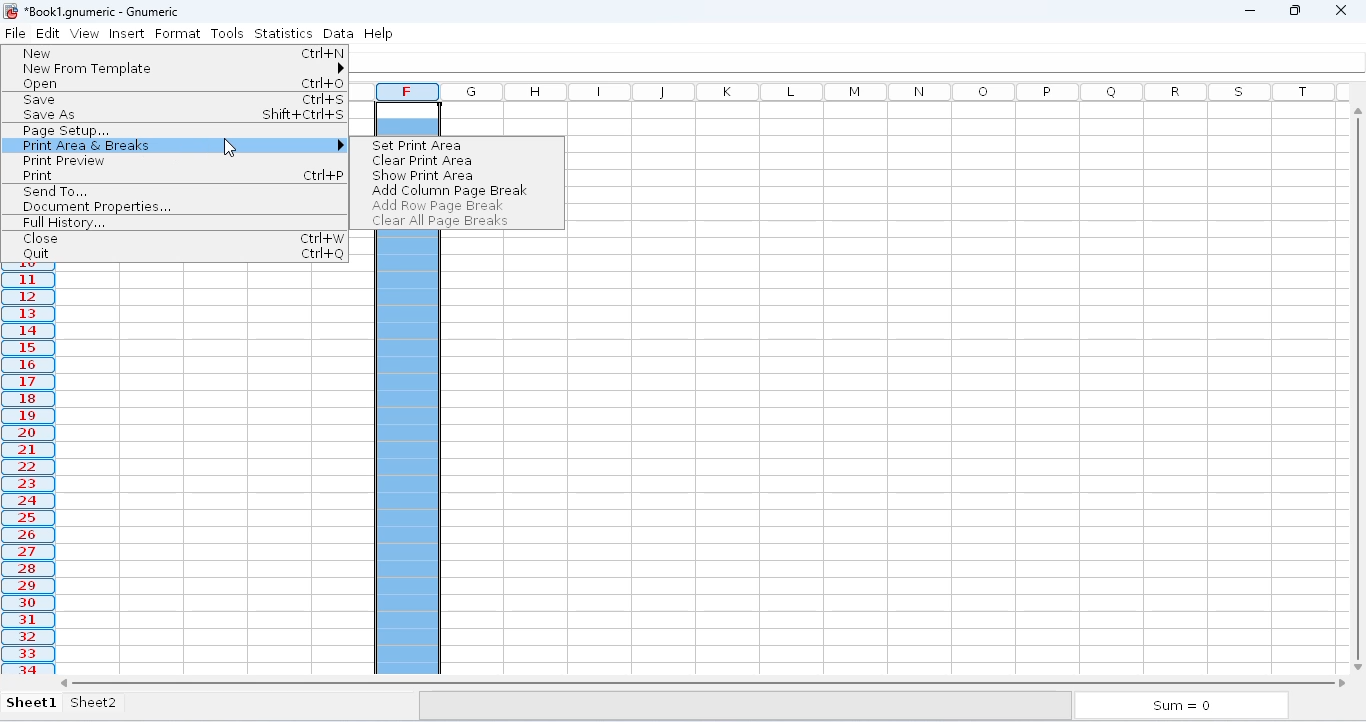 The height and width of the screenshot is (722, 1366). Describe the element at coordinates (323, 100) in the screenshot. I see `shortcut for save` at that location.